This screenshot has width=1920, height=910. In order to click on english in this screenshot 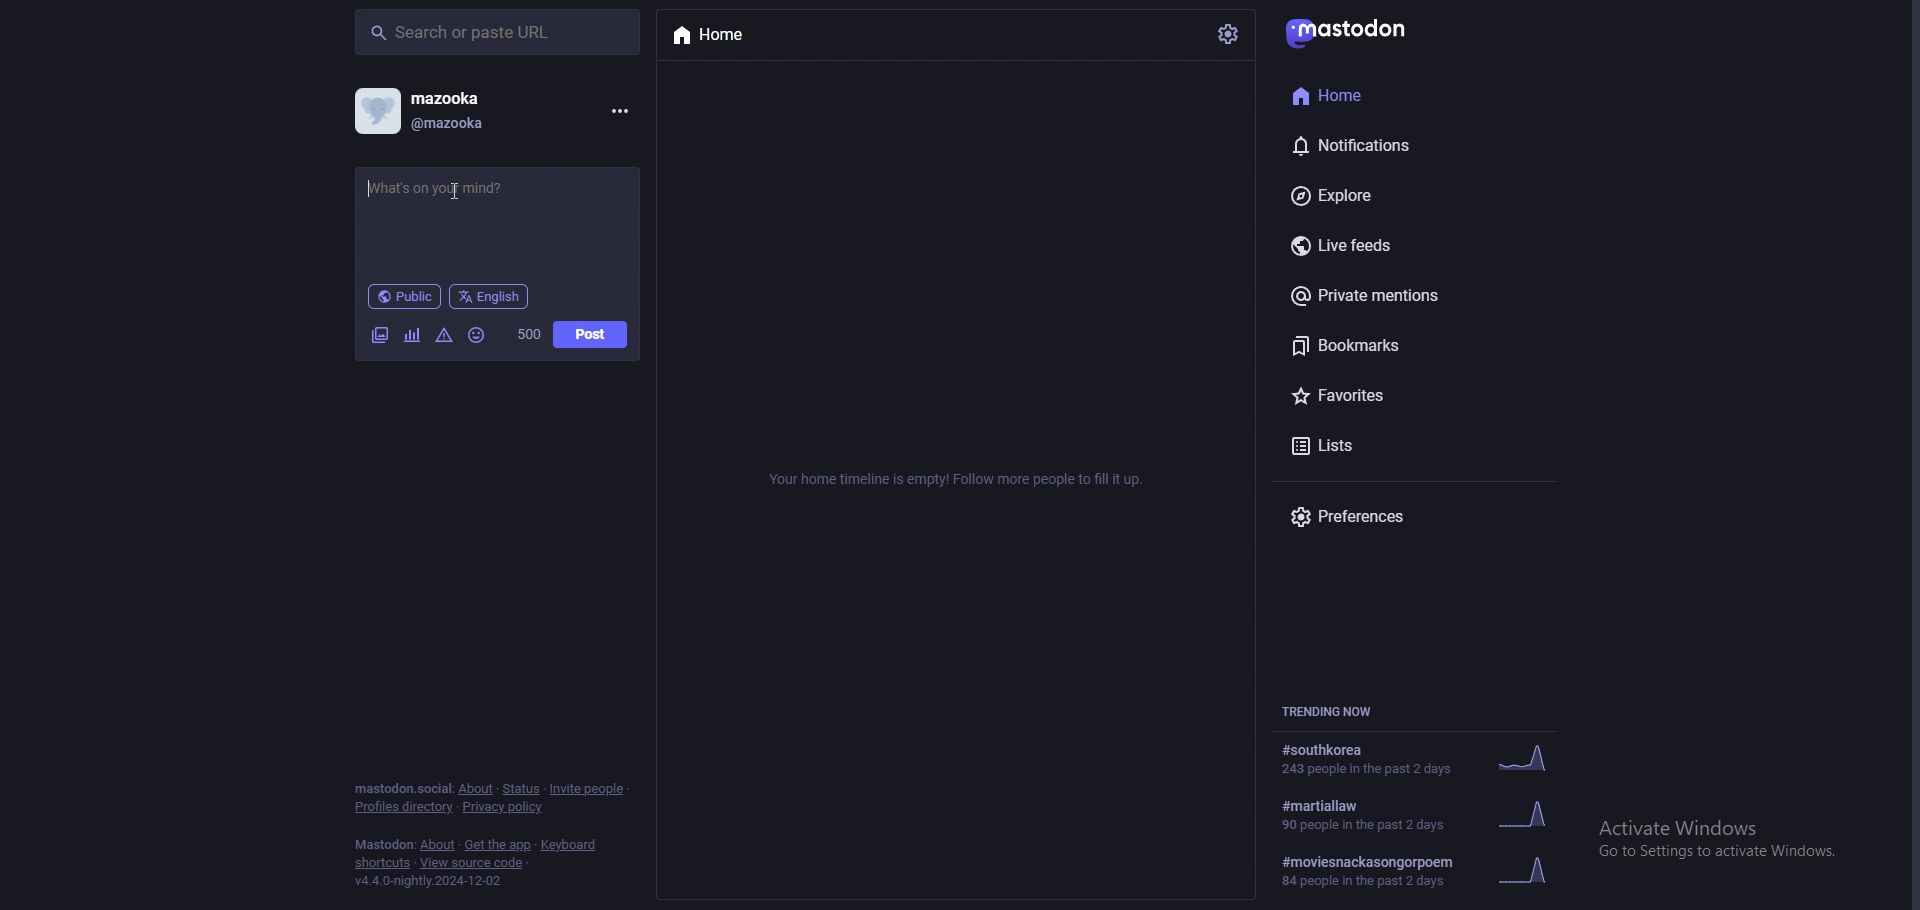, I will do `click(490, 297)`.